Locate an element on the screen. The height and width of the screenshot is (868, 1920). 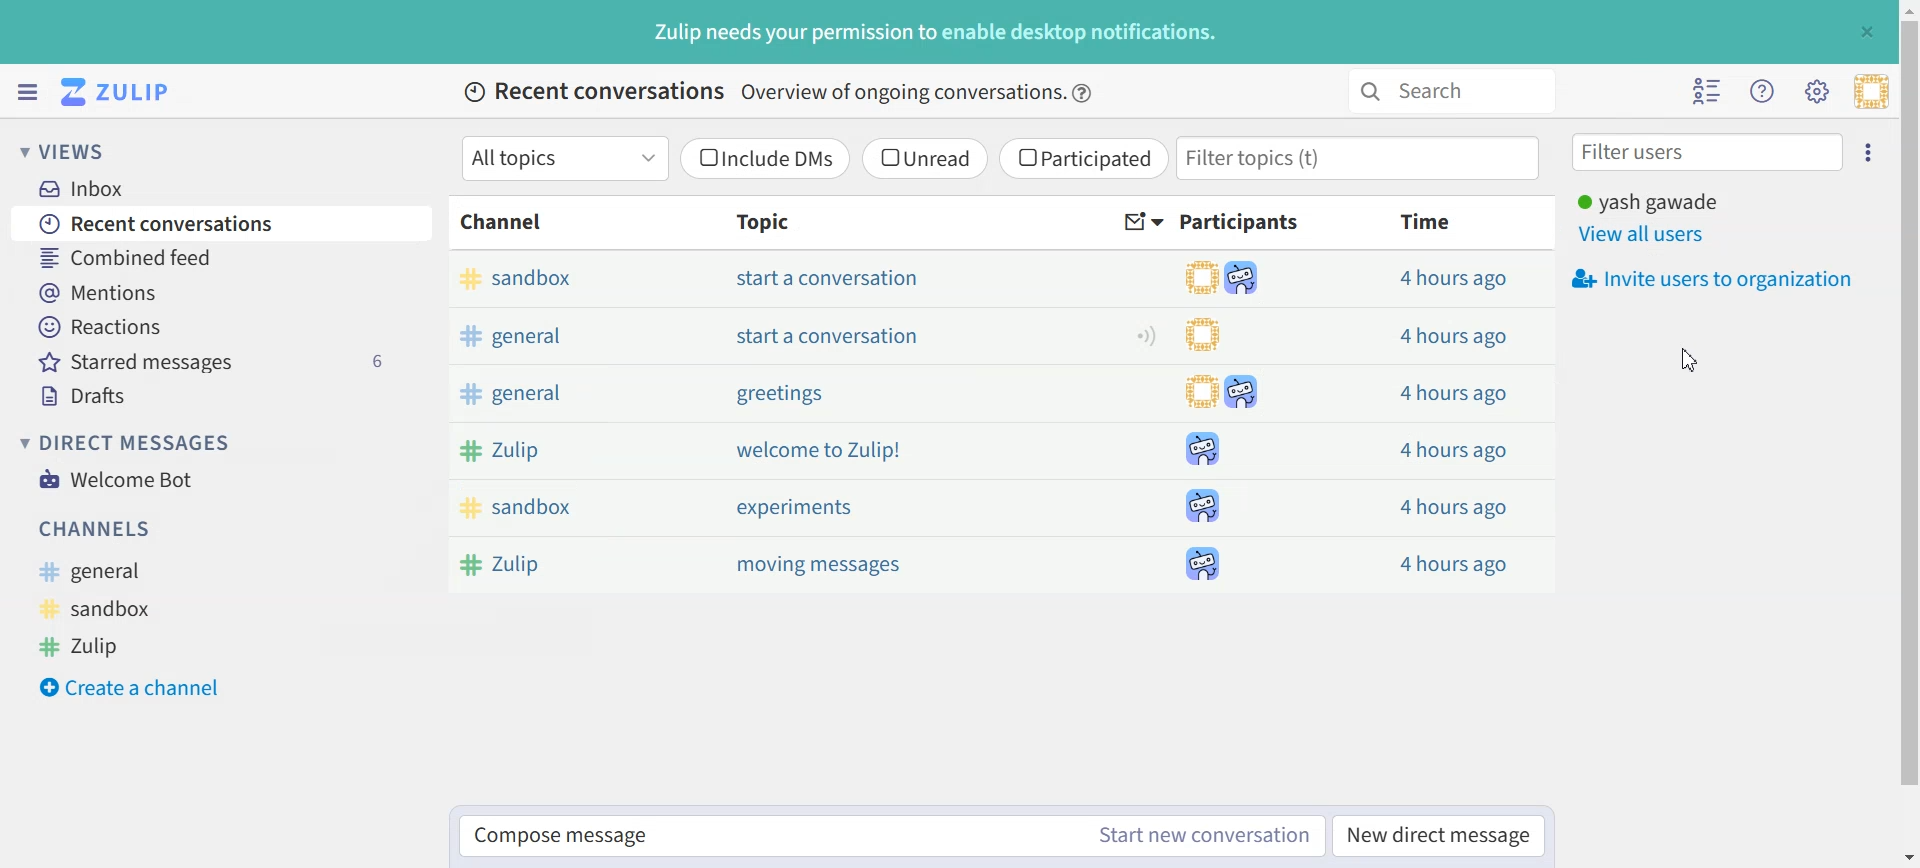
Compose message is located at coordinates (768, 837).